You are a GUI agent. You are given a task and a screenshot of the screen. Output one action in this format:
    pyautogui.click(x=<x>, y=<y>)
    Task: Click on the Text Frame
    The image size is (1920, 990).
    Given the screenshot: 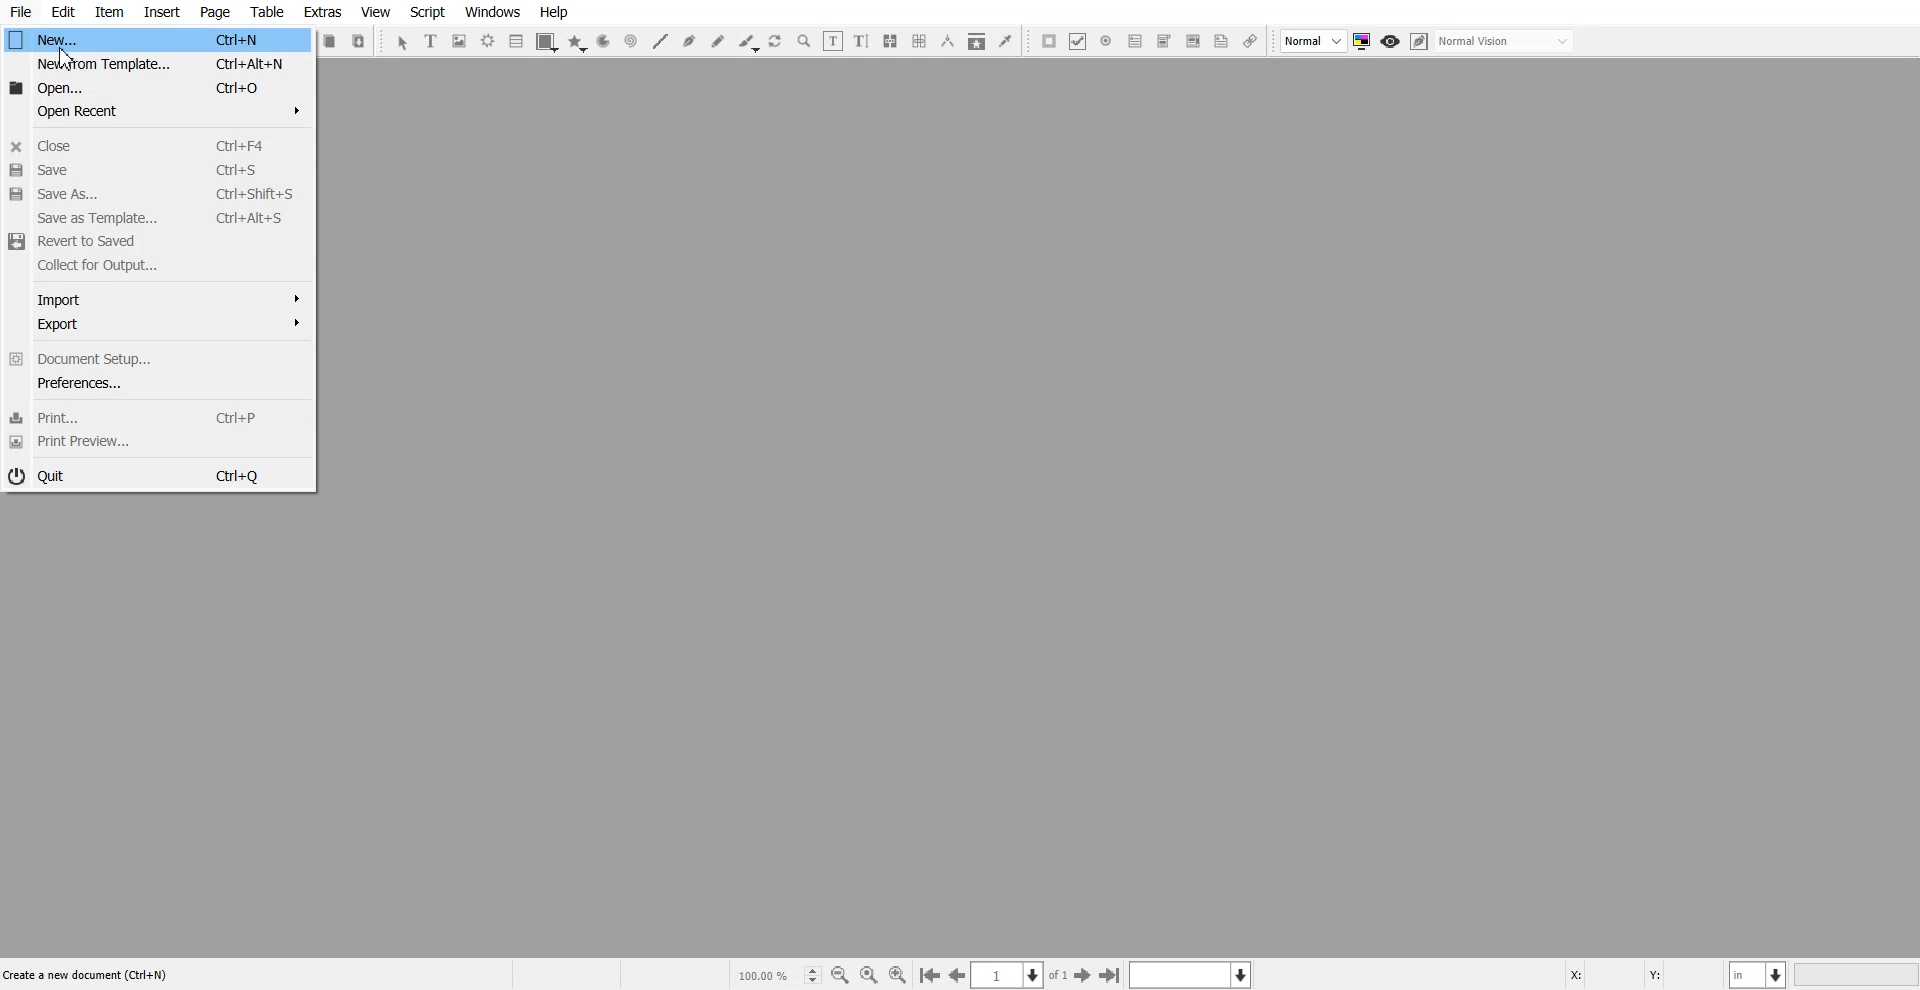 What is the action you would take?
    pyautogui.click(x=432, y=40)
    